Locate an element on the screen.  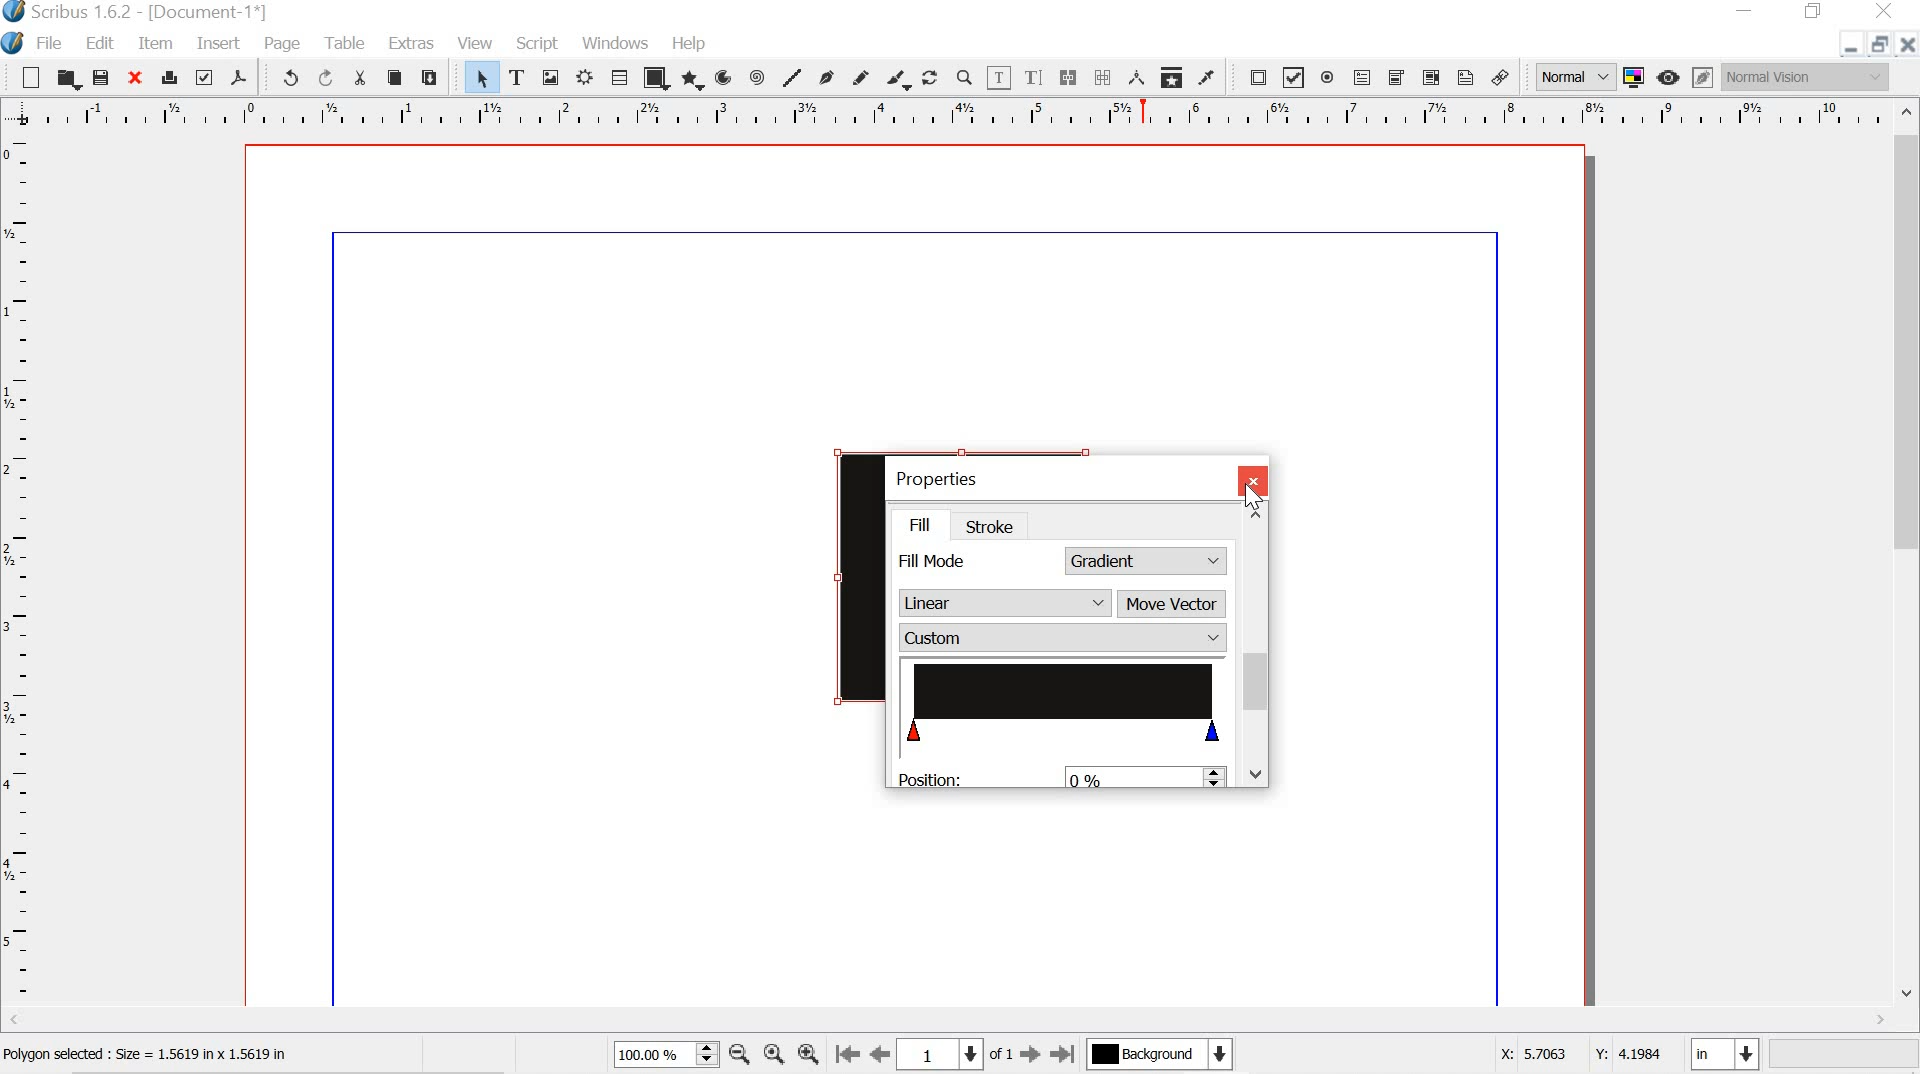
close is located at coordinates (138, 79).